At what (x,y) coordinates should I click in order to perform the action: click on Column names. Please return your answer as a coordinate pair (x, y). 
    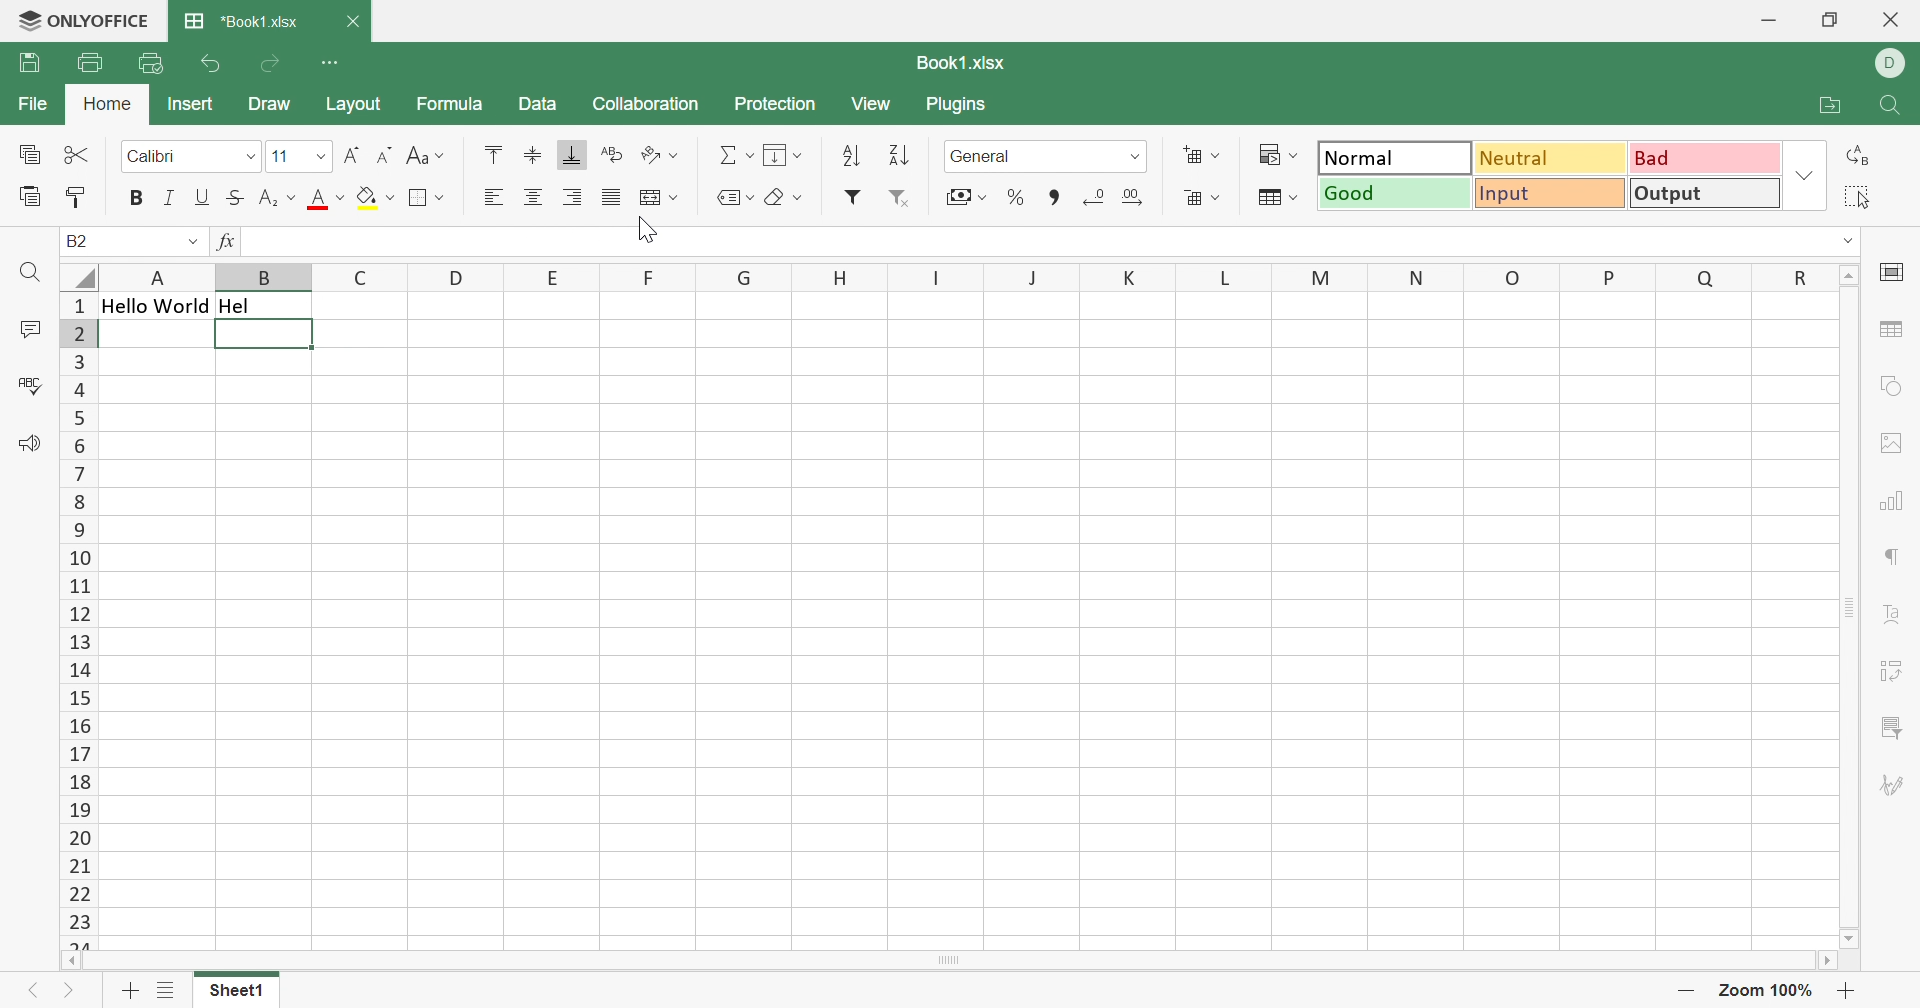
    Looking at the image, I should click on (966, 276).